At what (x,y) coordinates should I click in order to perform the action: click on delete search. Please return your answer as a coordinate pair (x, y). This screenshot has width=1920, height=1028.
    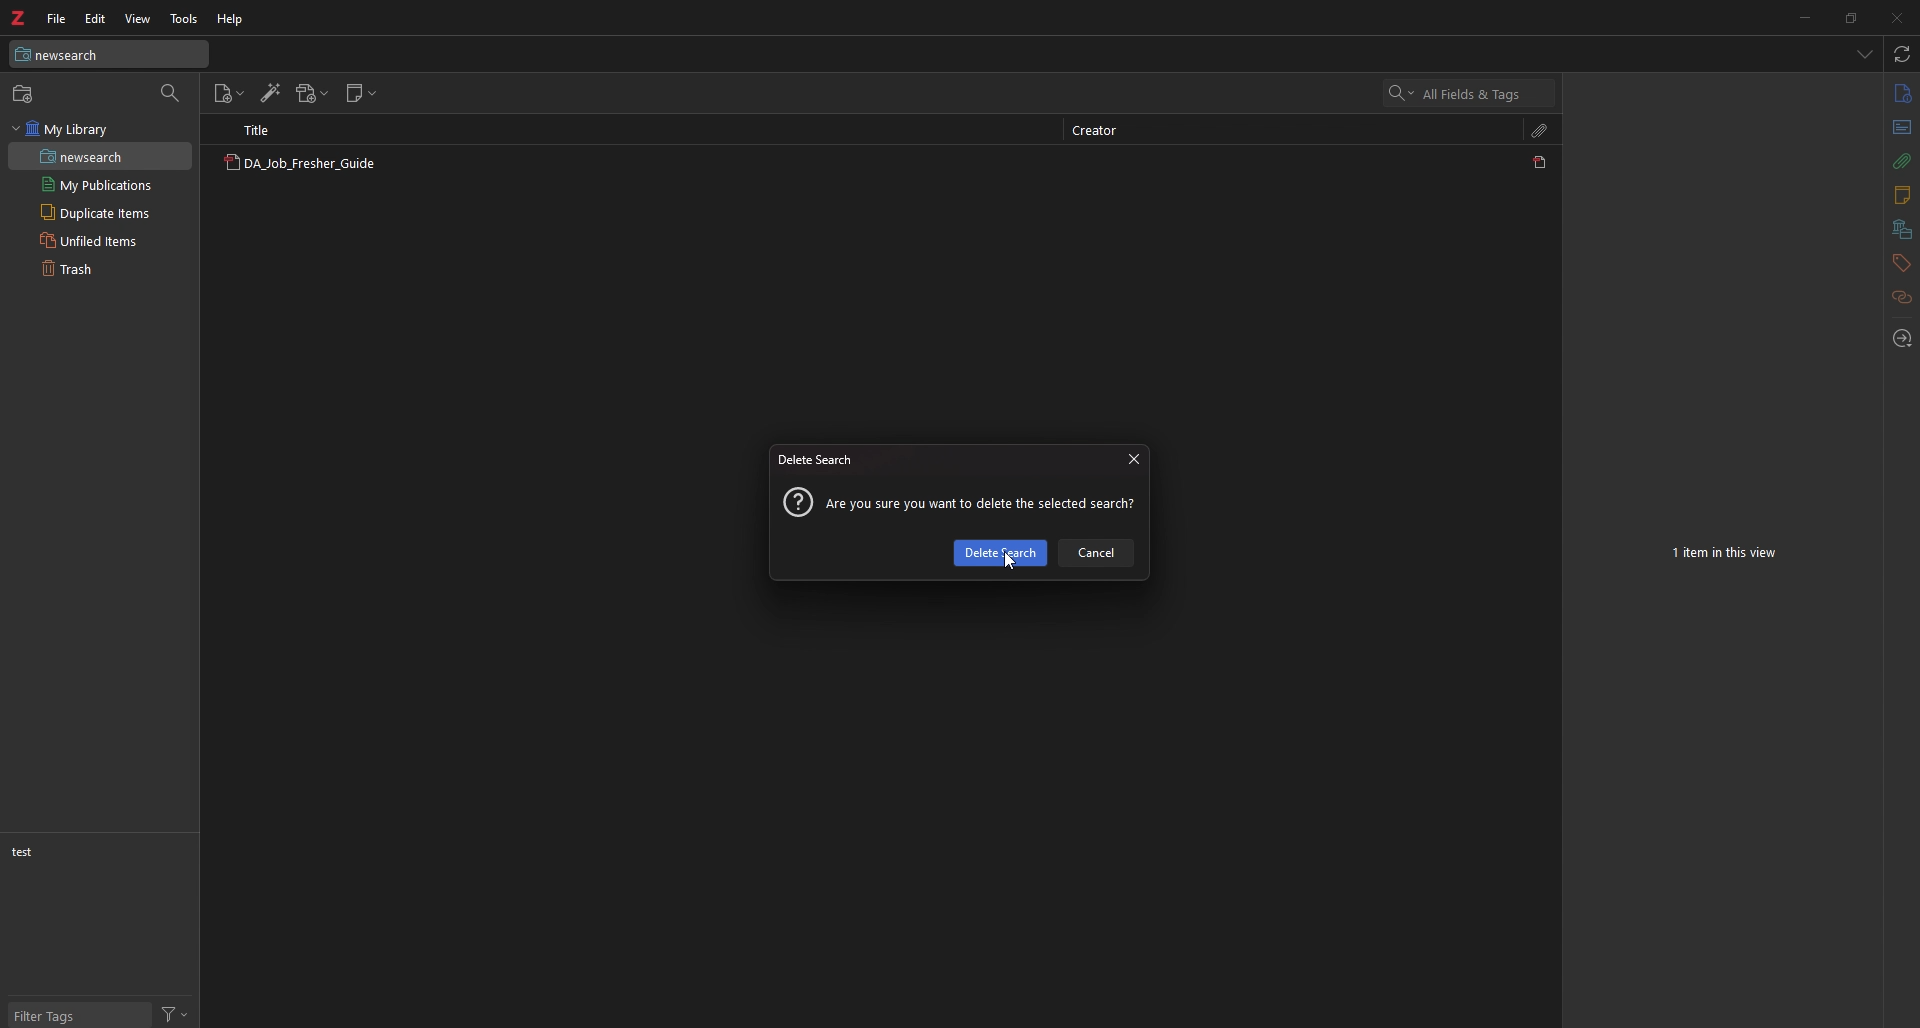
    Looking at the image, I should click on (1001, 553).